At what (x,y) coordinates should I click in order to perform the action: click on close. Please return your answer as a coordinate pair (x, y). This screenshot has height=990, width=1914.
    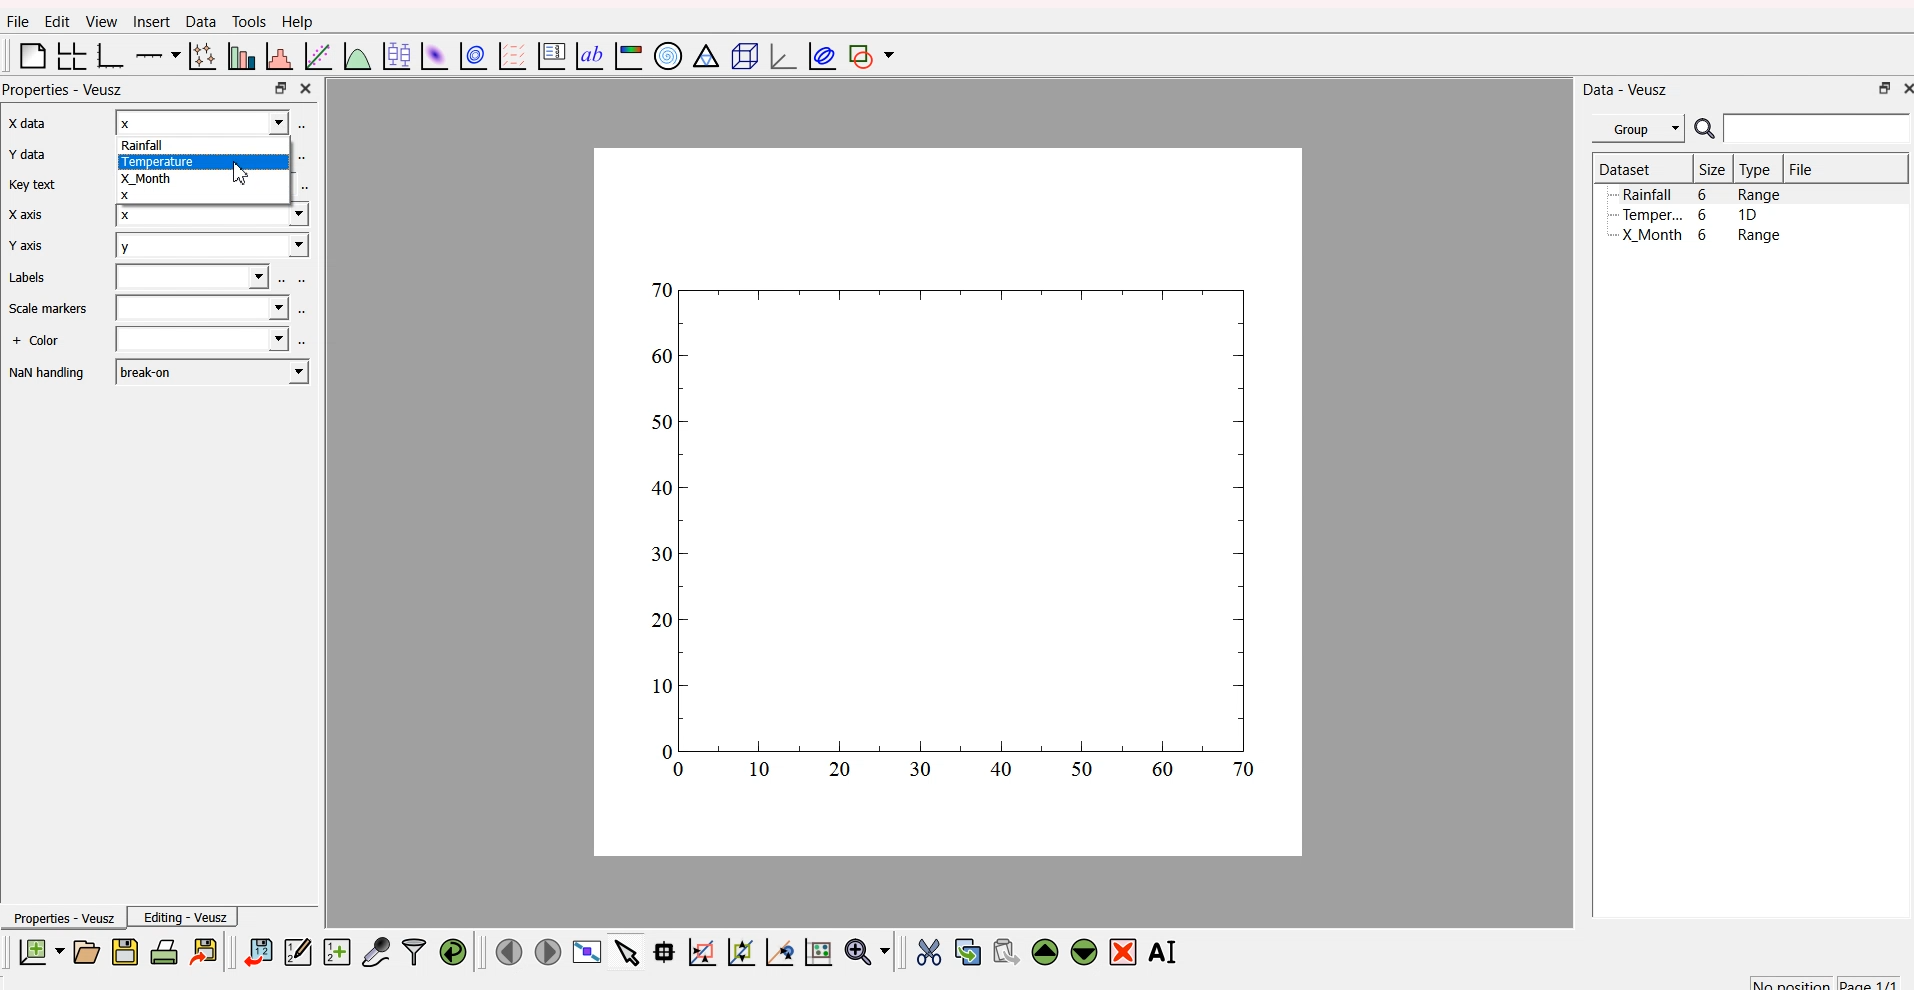
    Looking at the image, I should click on (309, 89).